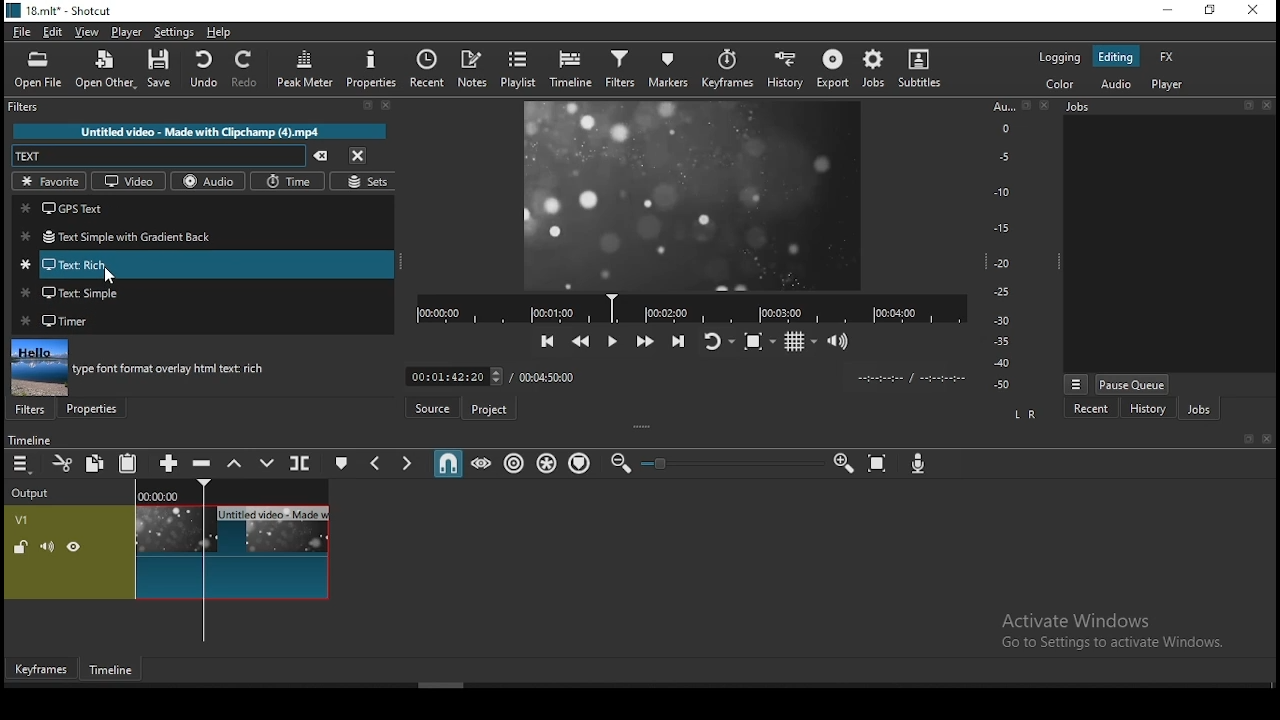 This screenshot has height=720, width=1280. Describe the element at coordinates (721, 341) in the screenshot. I see `toggle player looping` at that location.